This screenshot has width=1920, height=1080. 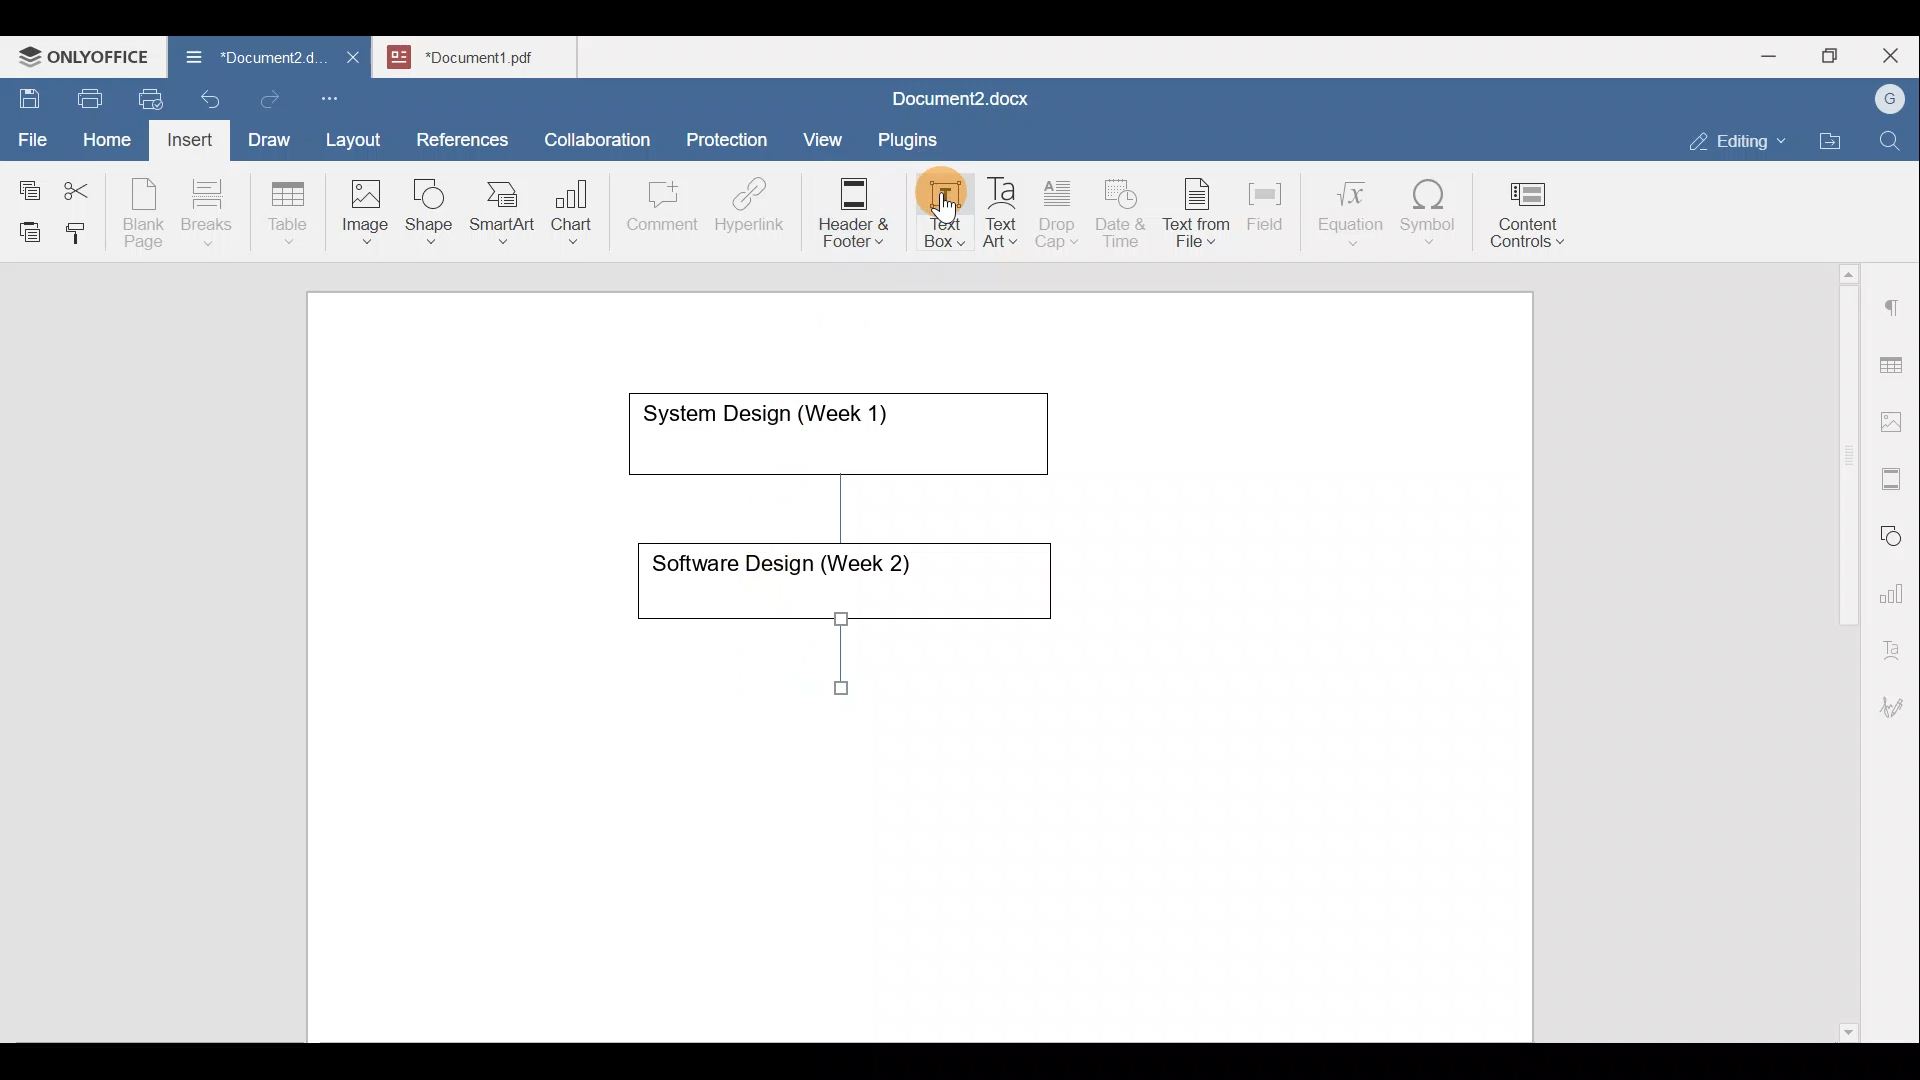 What do you see at coordinates (28, 94) in the screenshot?
I see `Save` at bounding box center [28, 94].